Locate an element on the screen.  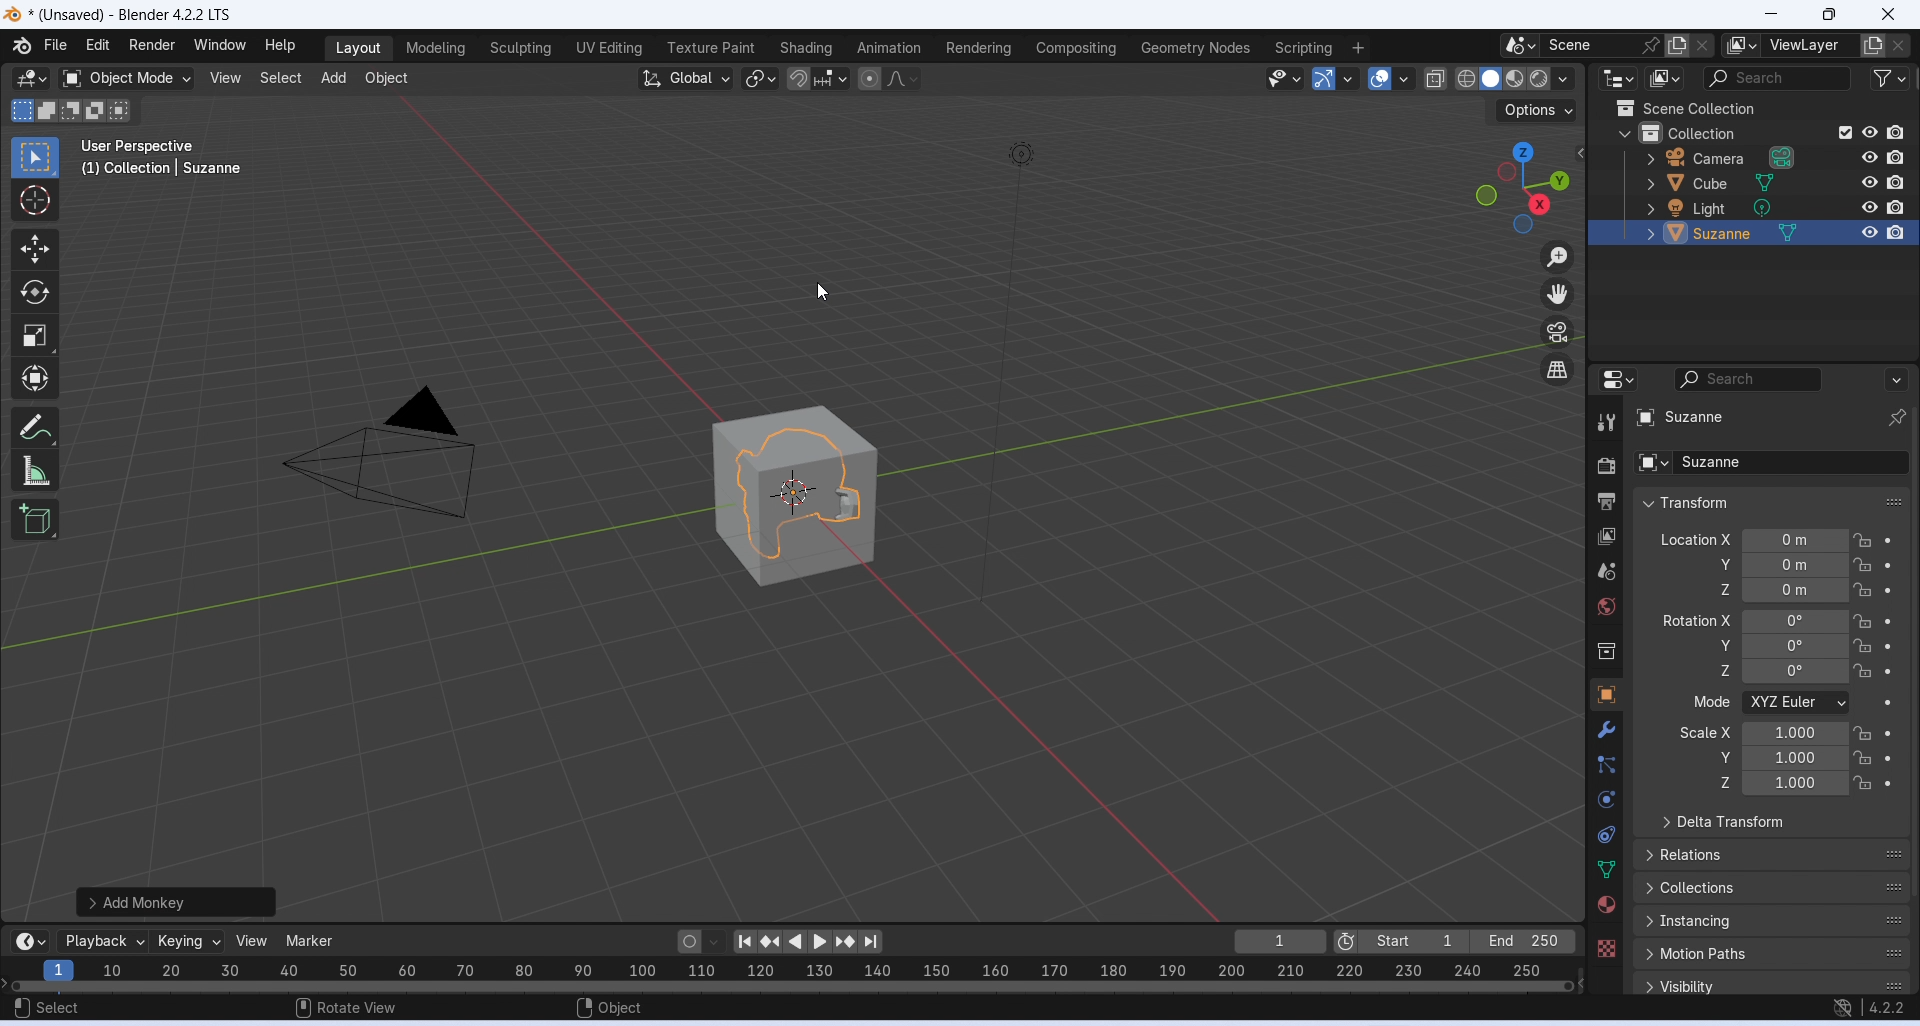
constraints is located at coordinates (1606, 836).